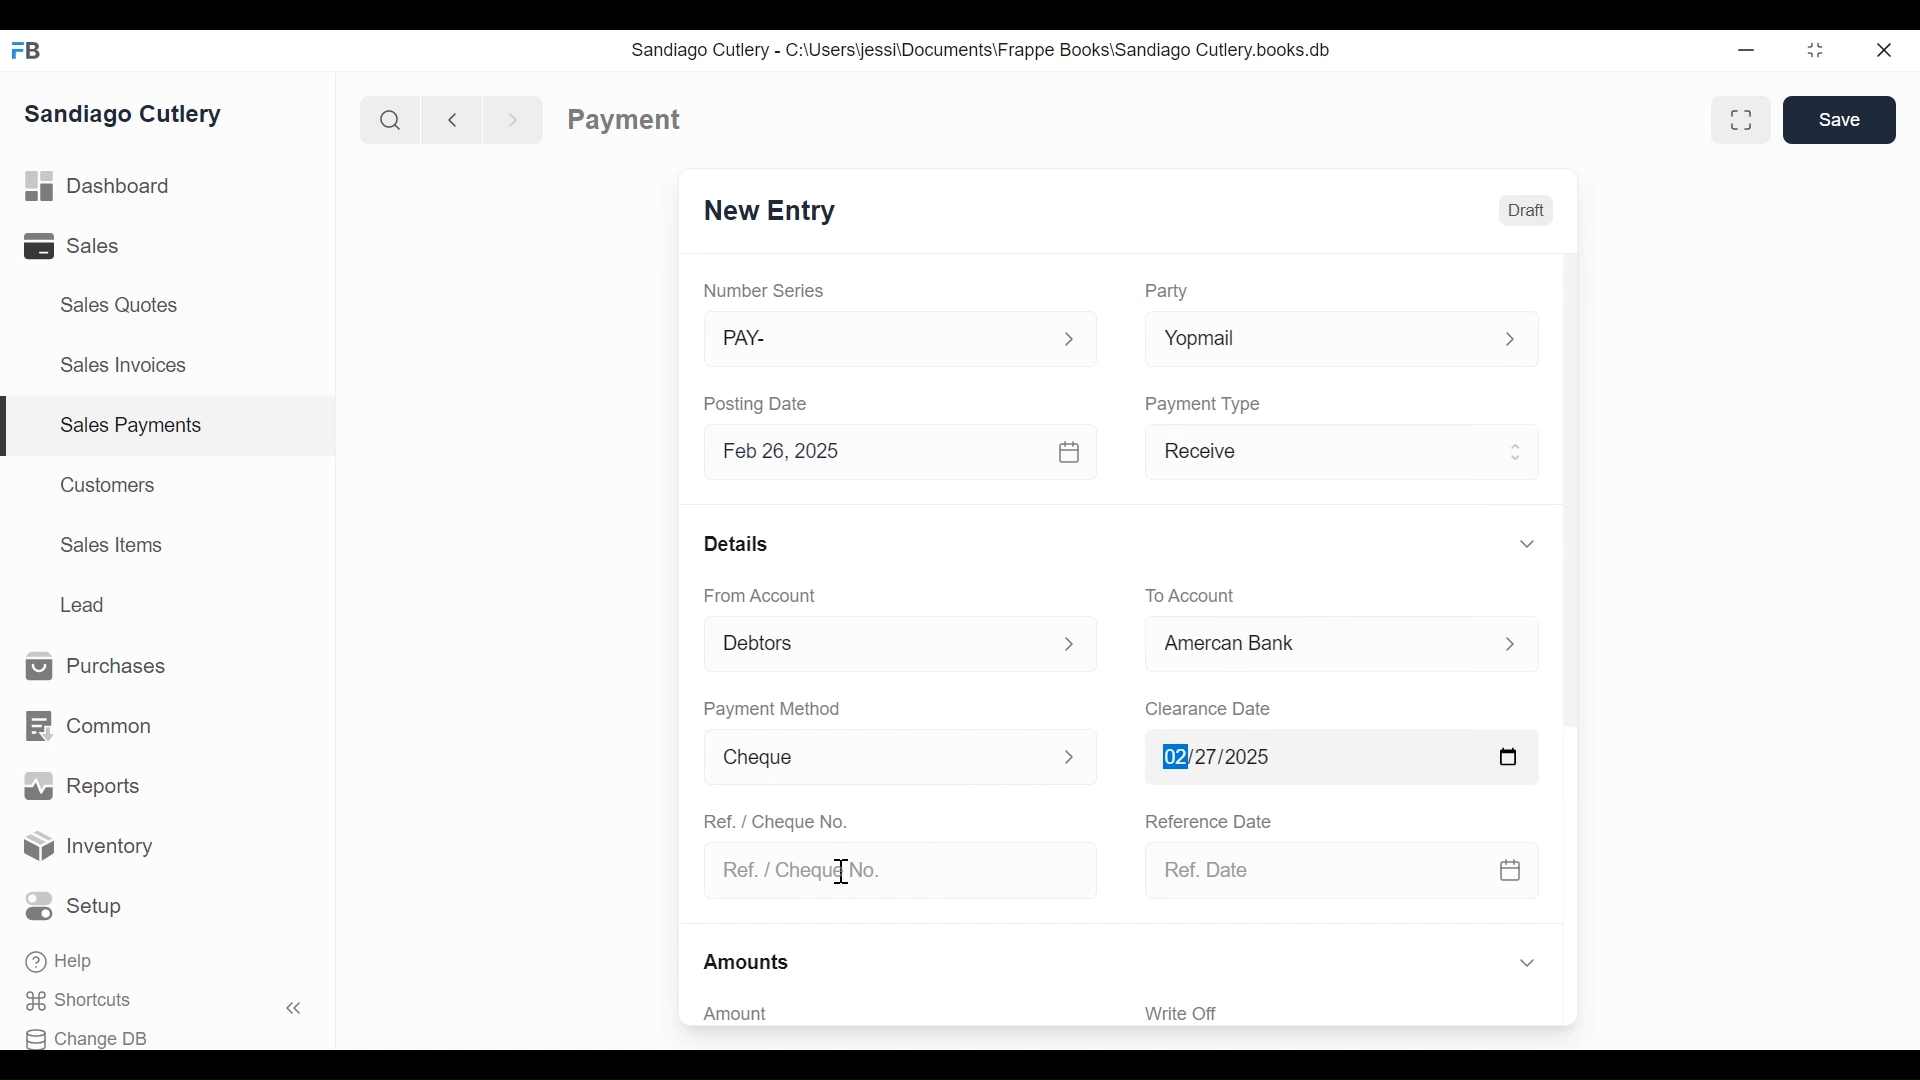 The width and height of the screenshot is (1920, 1080). What do you see at coordinates (1166, 291) in the screenshot?
I see `Party` at bounding box center [1166, 291].